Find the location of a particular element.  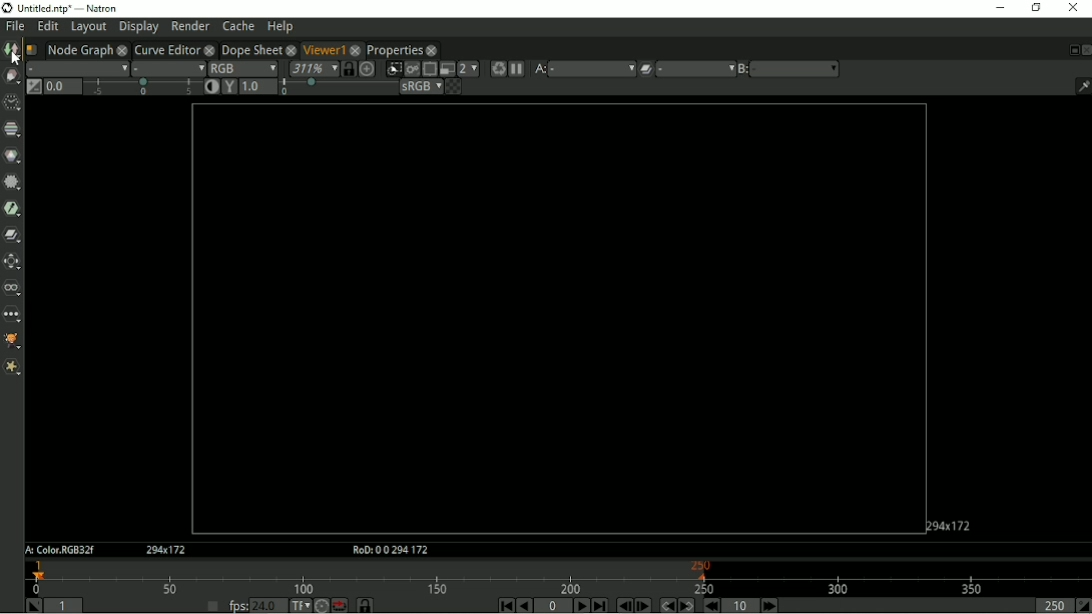

Play forward is located at coordinates (580, 605).